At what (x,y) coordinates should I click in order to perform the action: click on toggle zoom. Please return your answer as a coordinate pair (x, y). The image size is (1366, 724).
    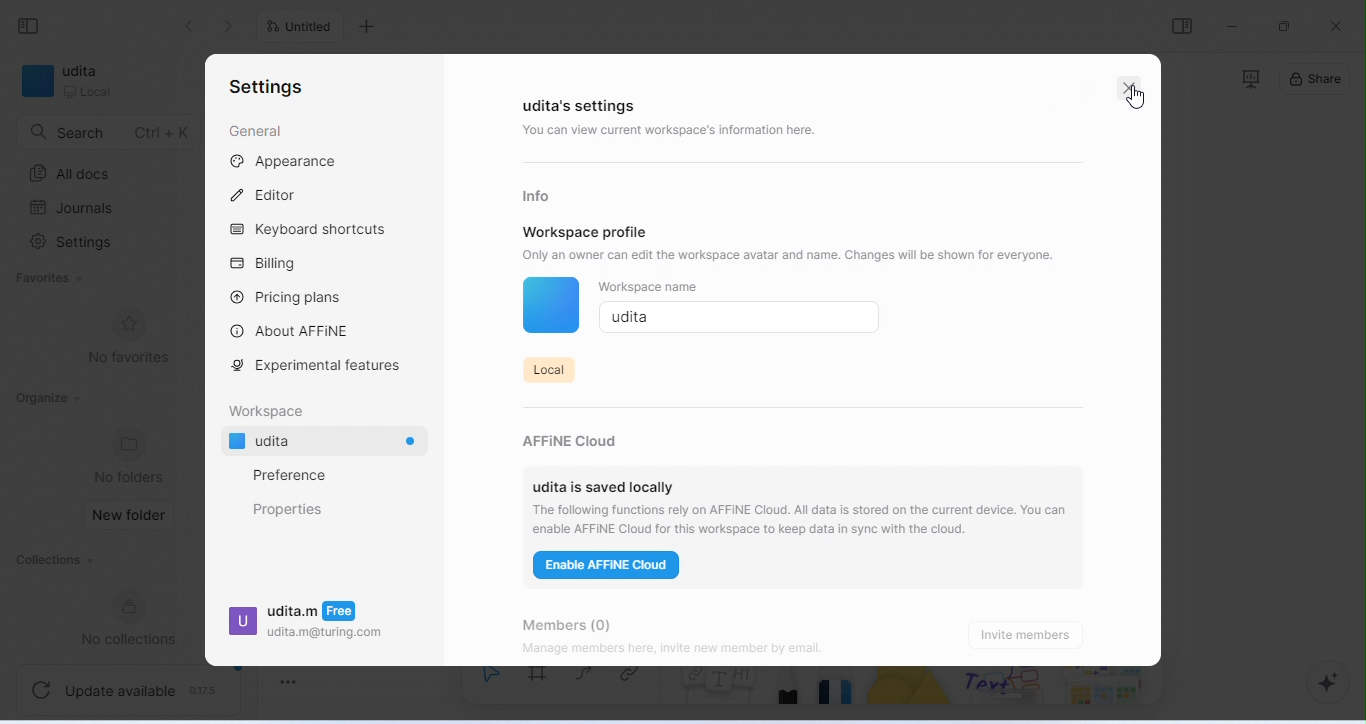
    Looking at the image, I should click on (289, 678).